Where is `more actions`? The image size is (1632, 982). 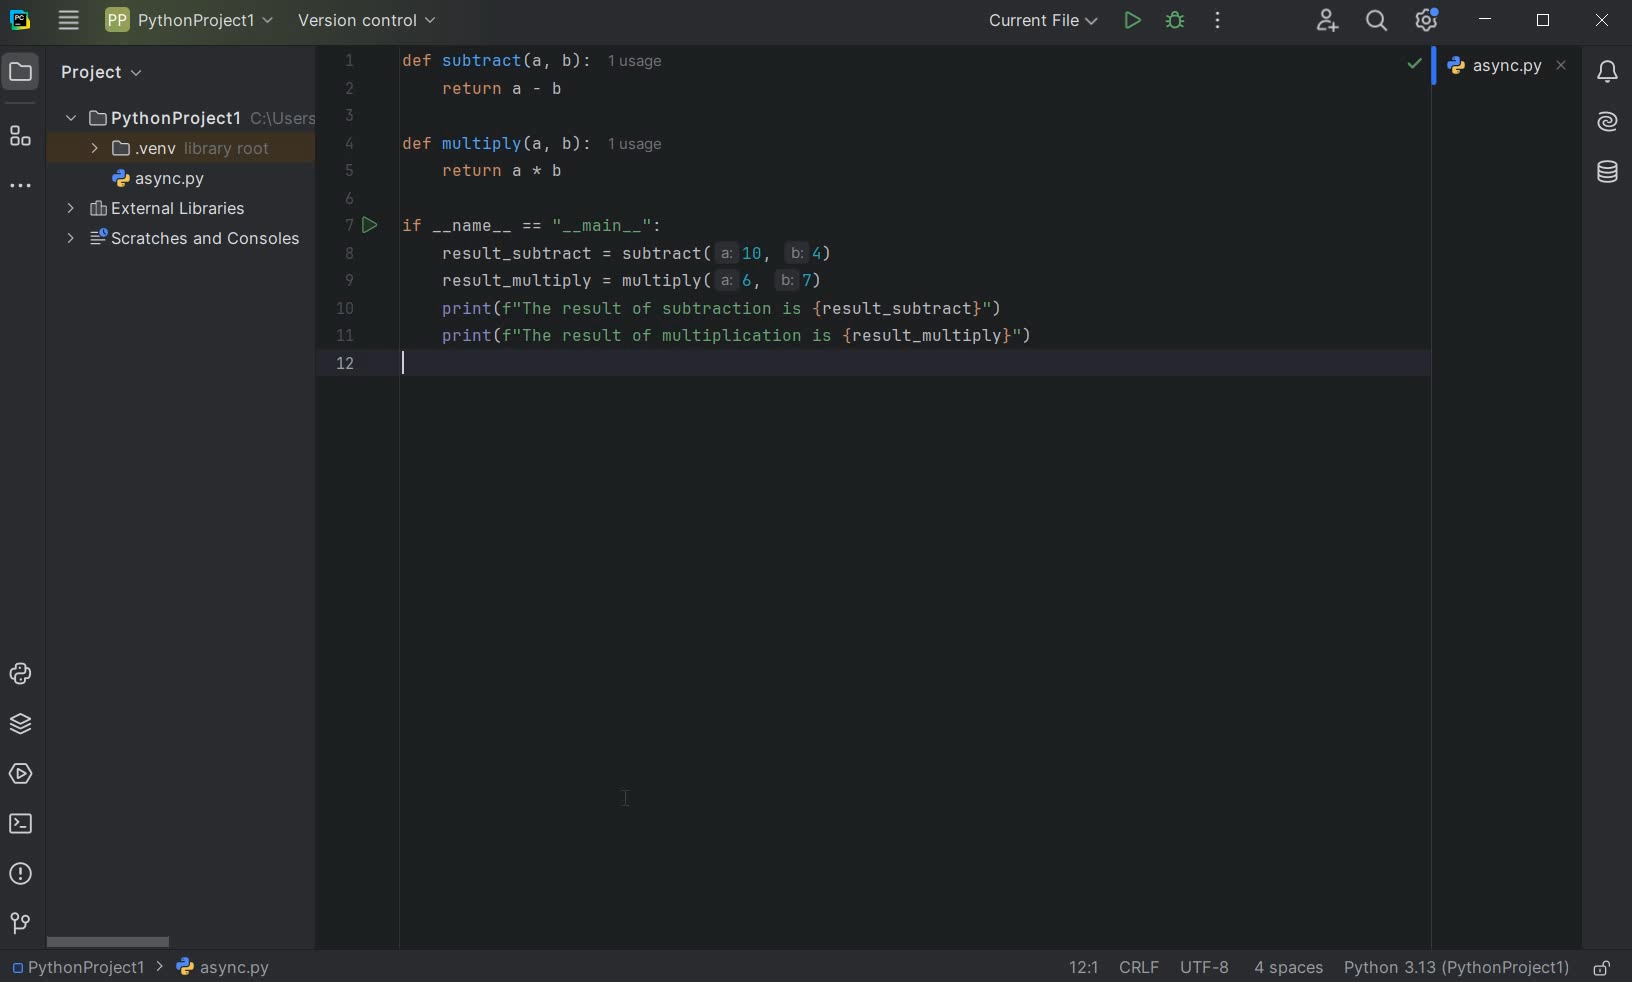
more actions is located at coordinates (1217, 23).